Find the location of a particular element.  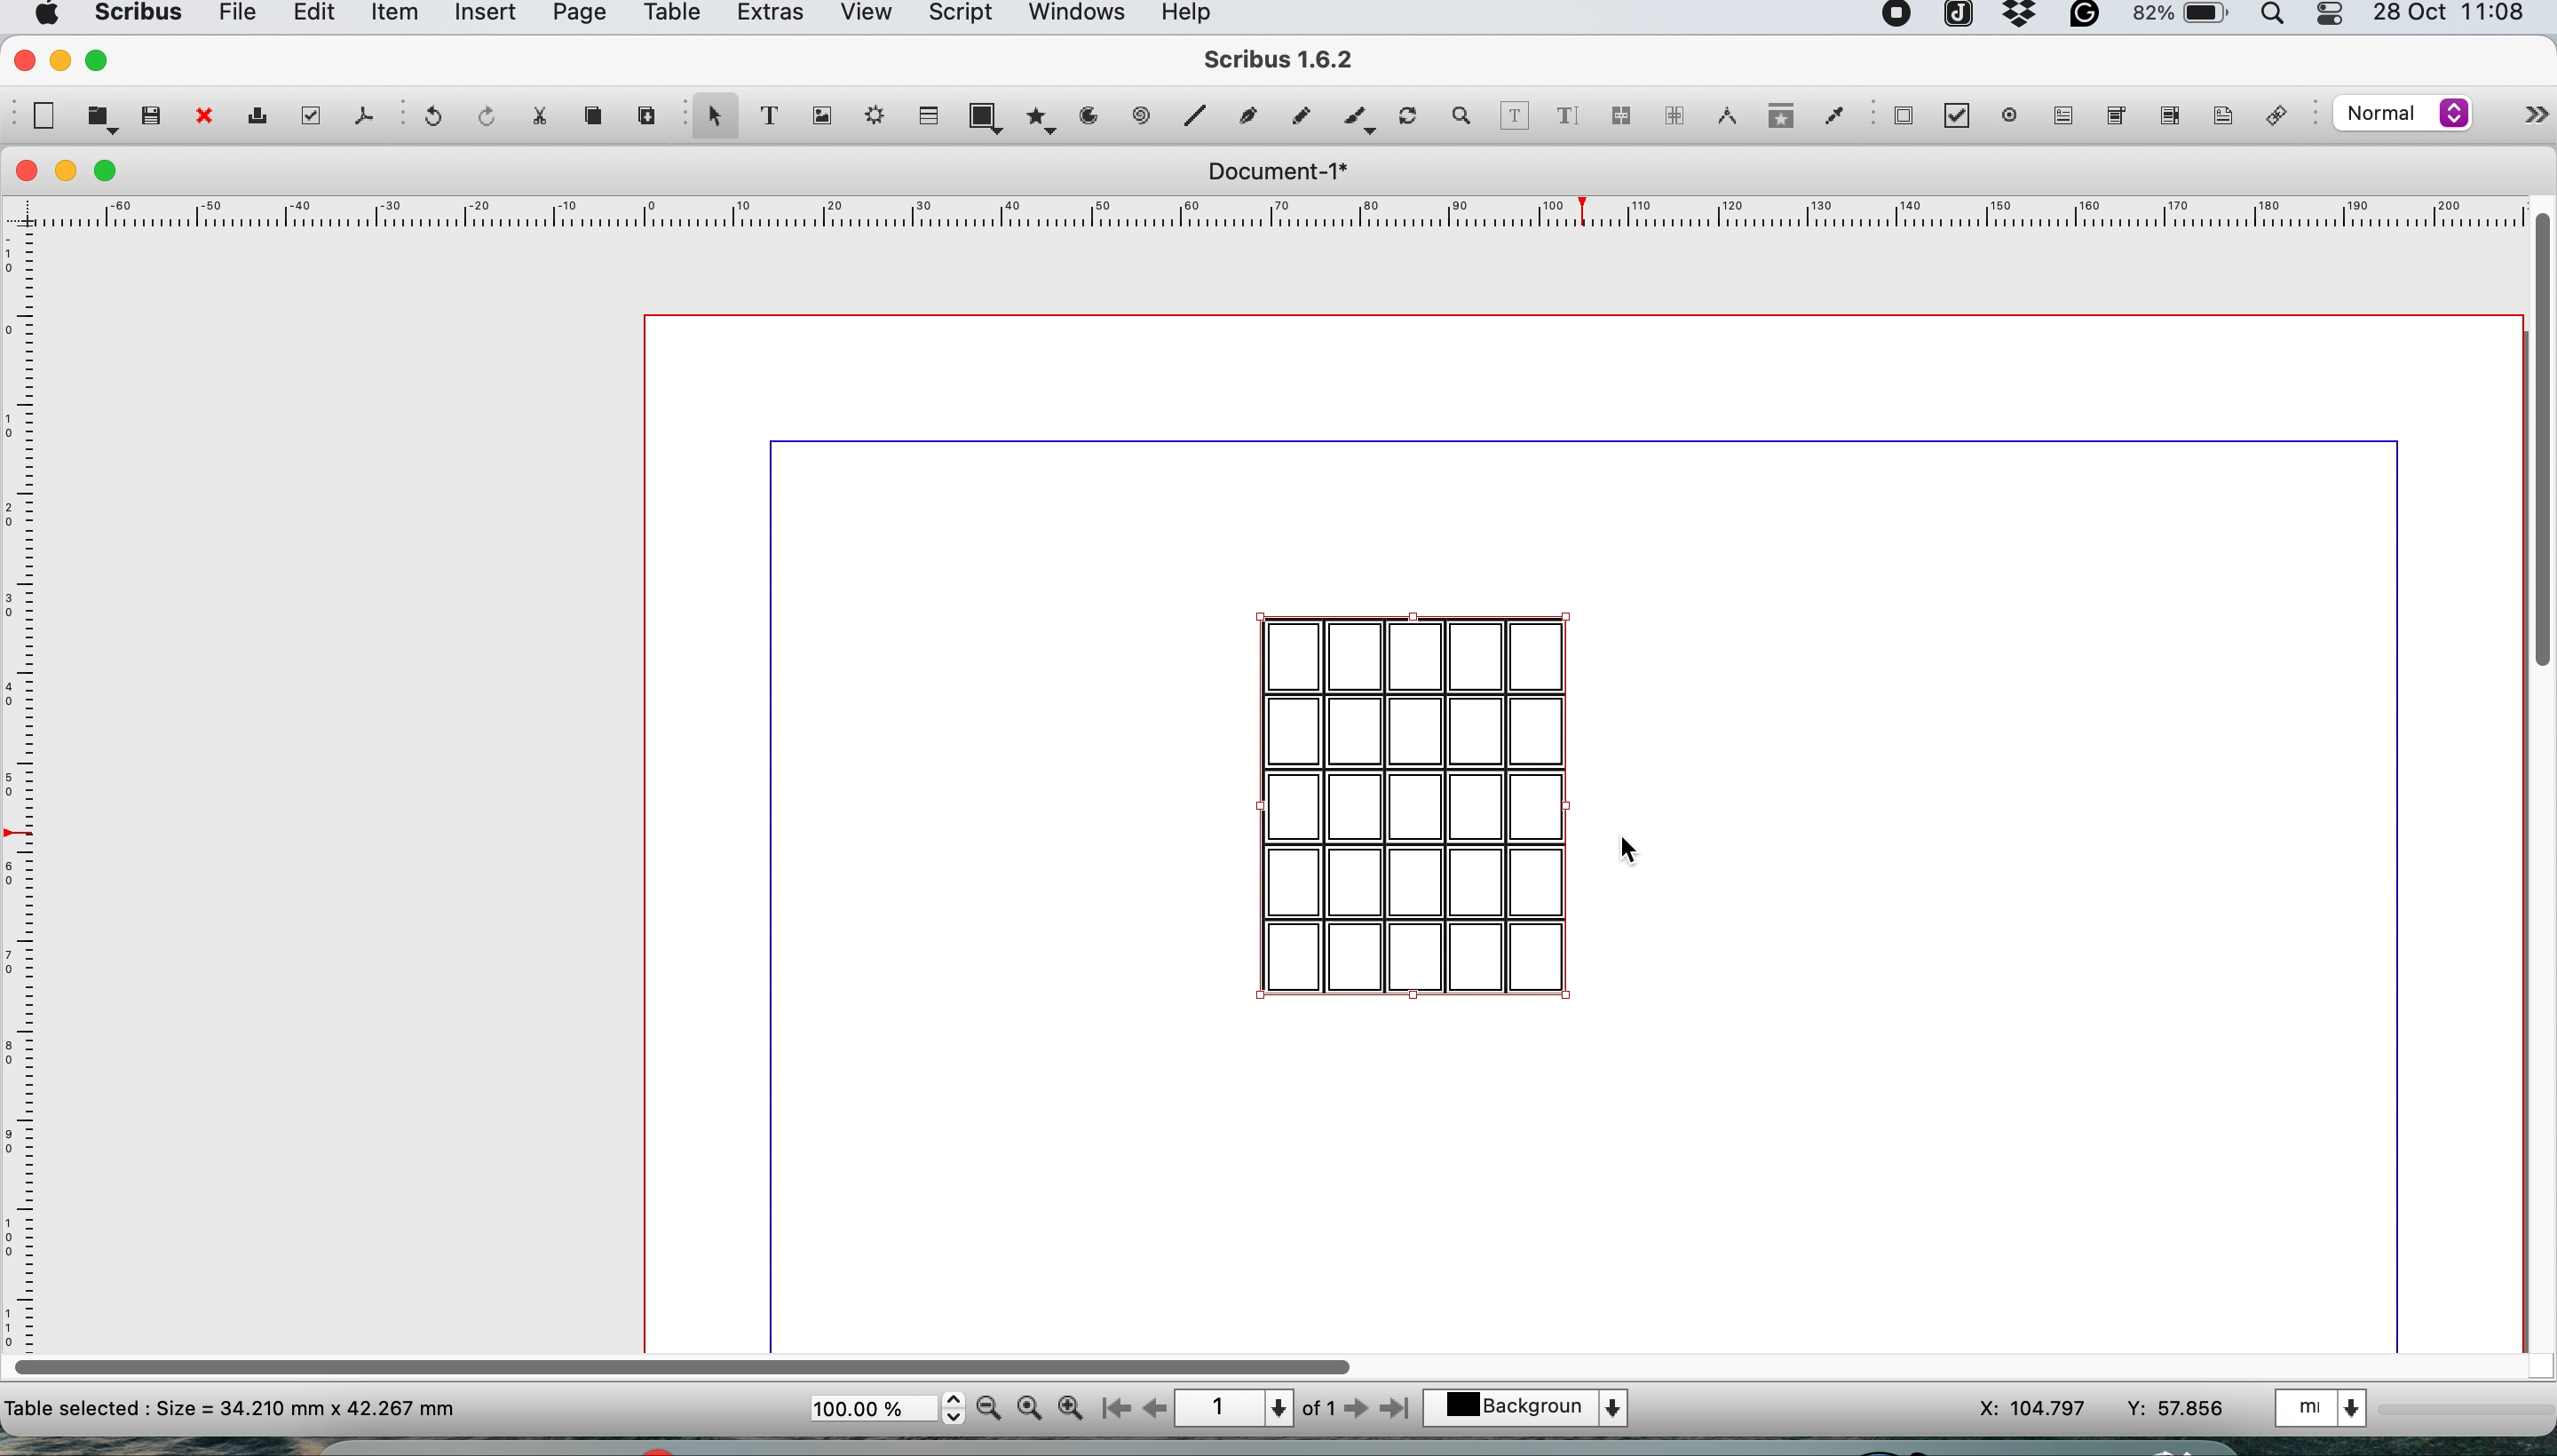

document 1 is located at coordinates (1276, 172).